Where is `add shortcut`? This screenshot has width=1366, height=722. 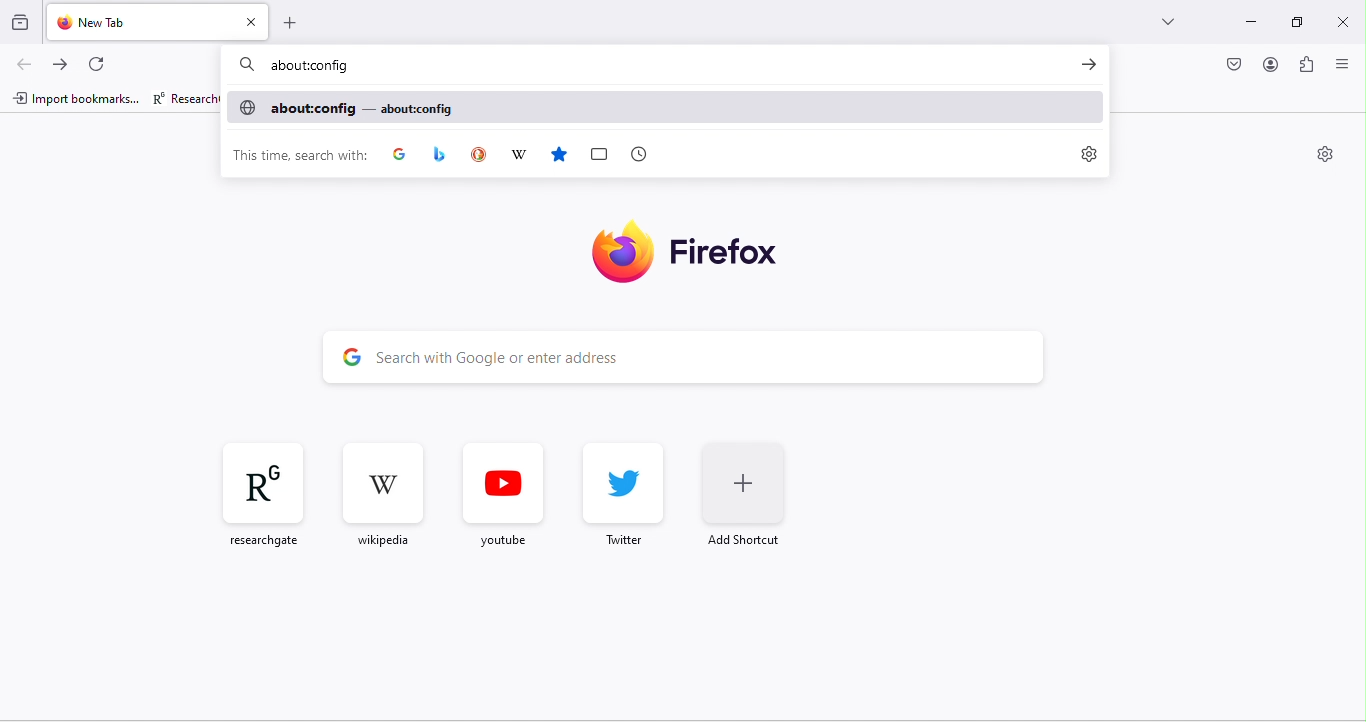 add shortcut is located at coordinates (747, 494).